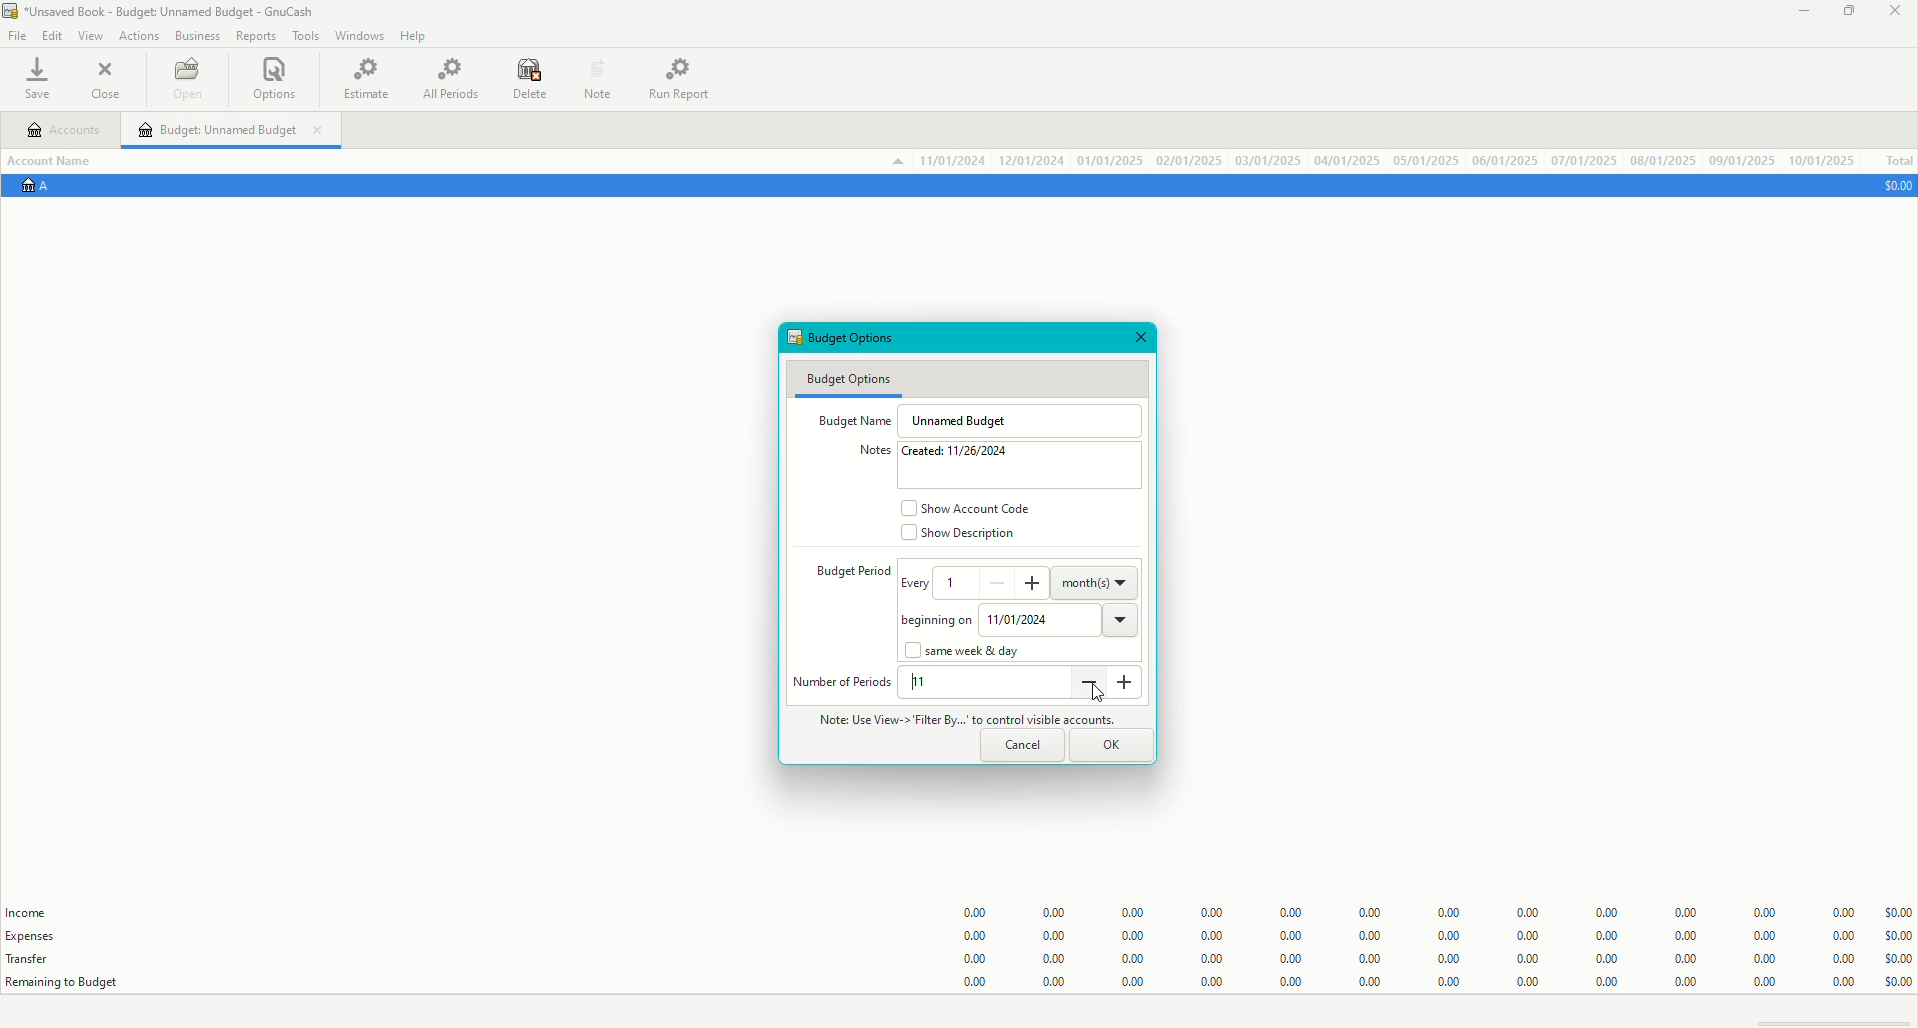 This screenshot has width=1918, height=1028. I want to click on Budget Options, so click(849, 378).